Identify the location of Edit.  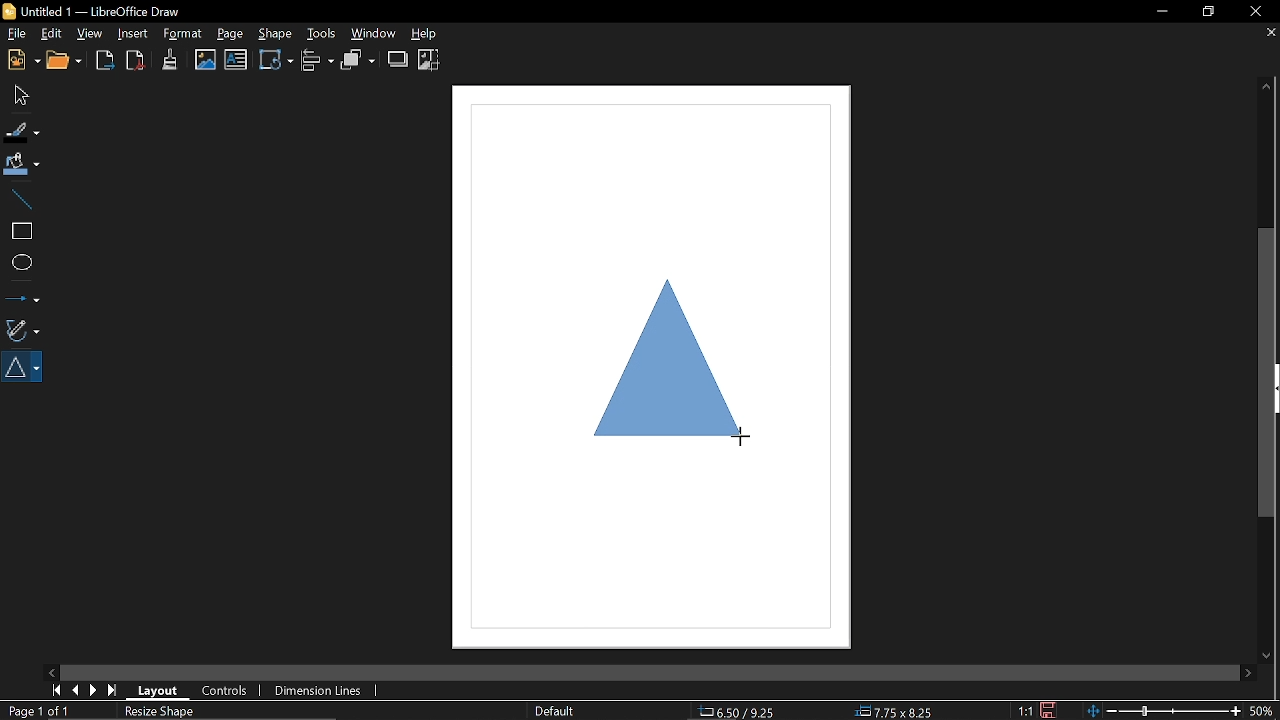
(51, 35).